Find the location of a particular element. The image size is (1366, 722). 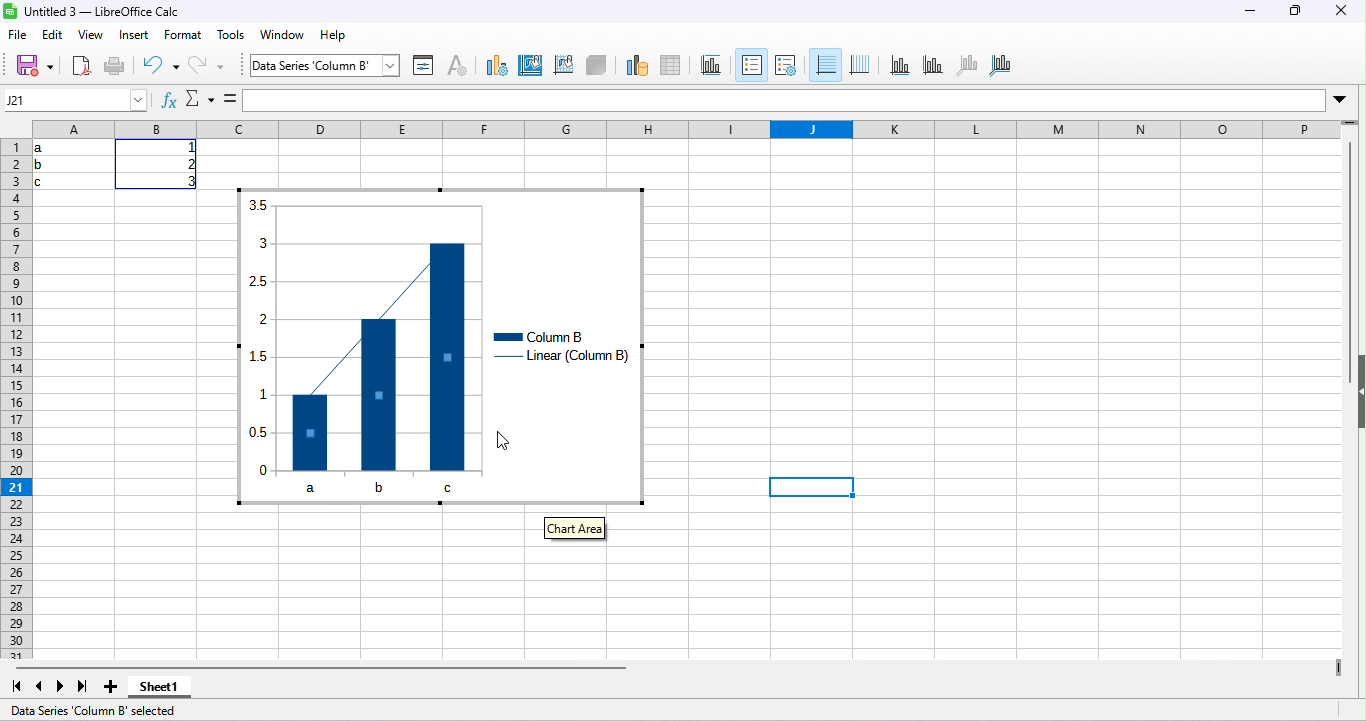

y axis values is located at coordinates (259, 338).